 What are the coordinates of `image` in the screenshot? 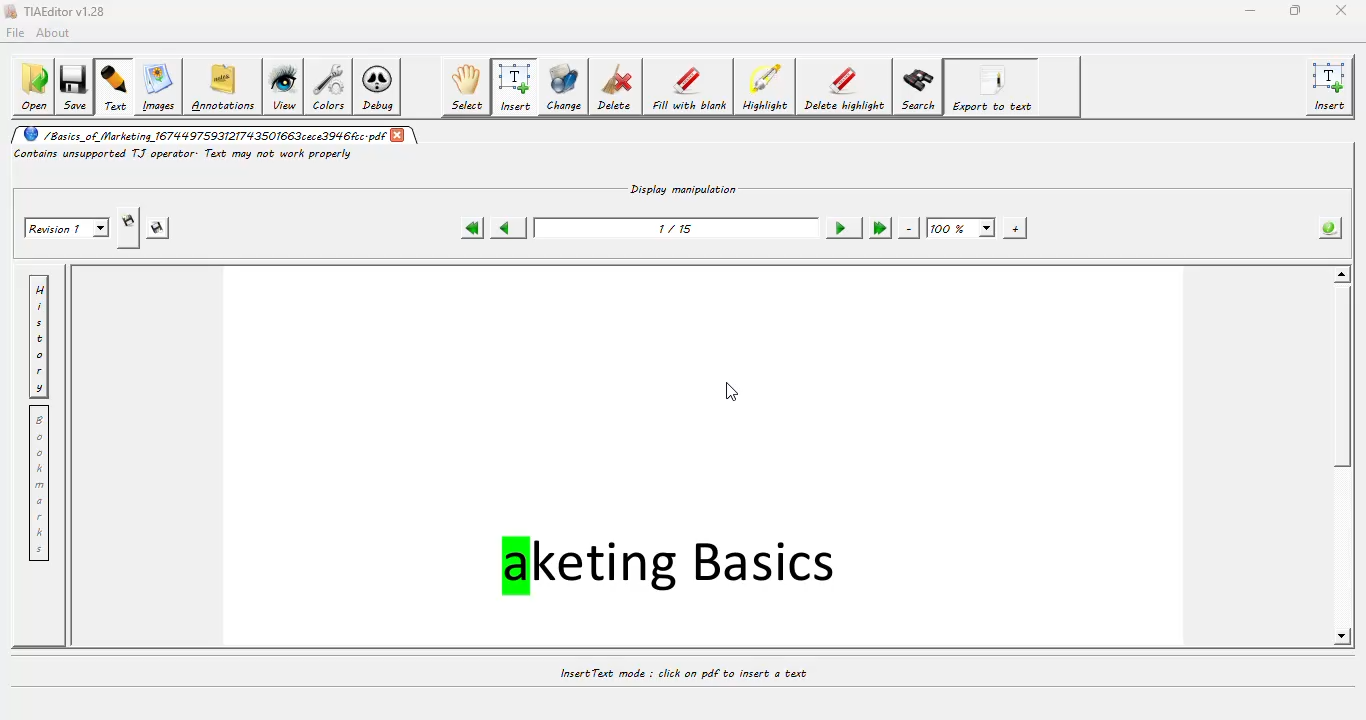 It's located at (159, 86).